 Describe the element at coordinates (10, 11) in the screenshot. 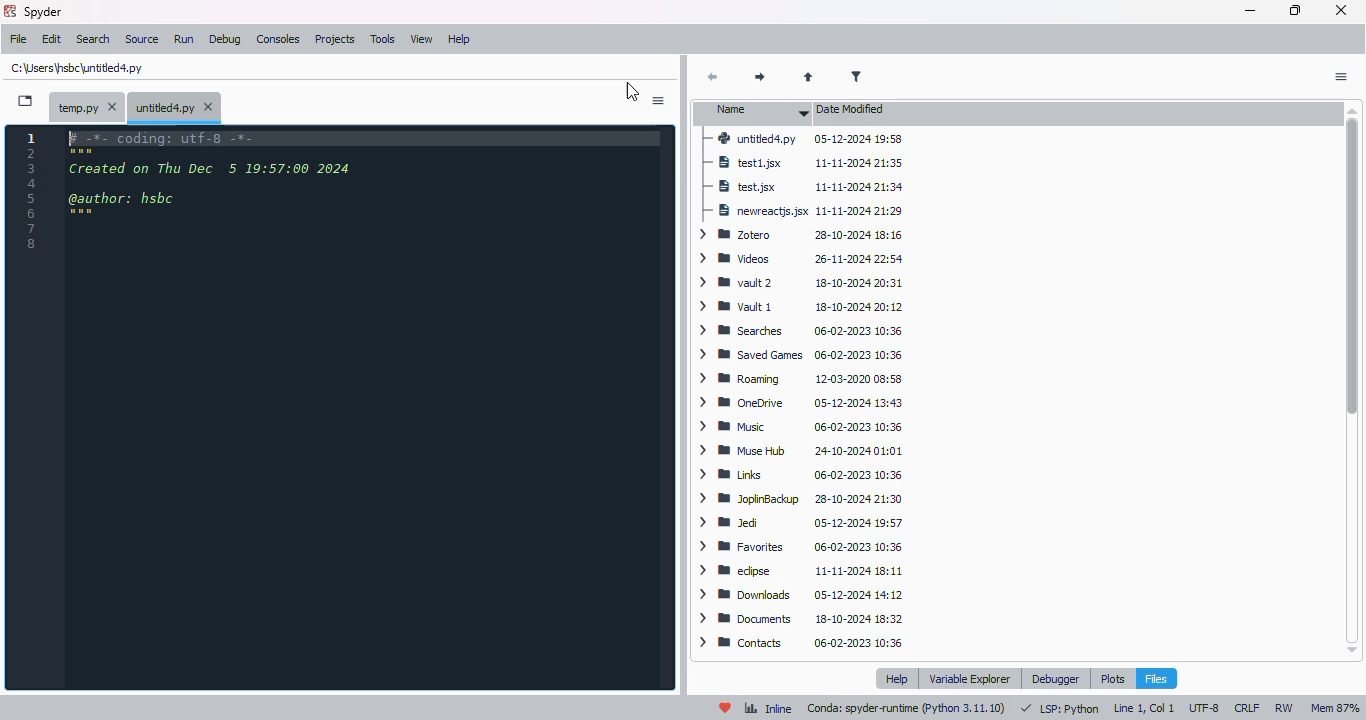

I see `logo` at that location.